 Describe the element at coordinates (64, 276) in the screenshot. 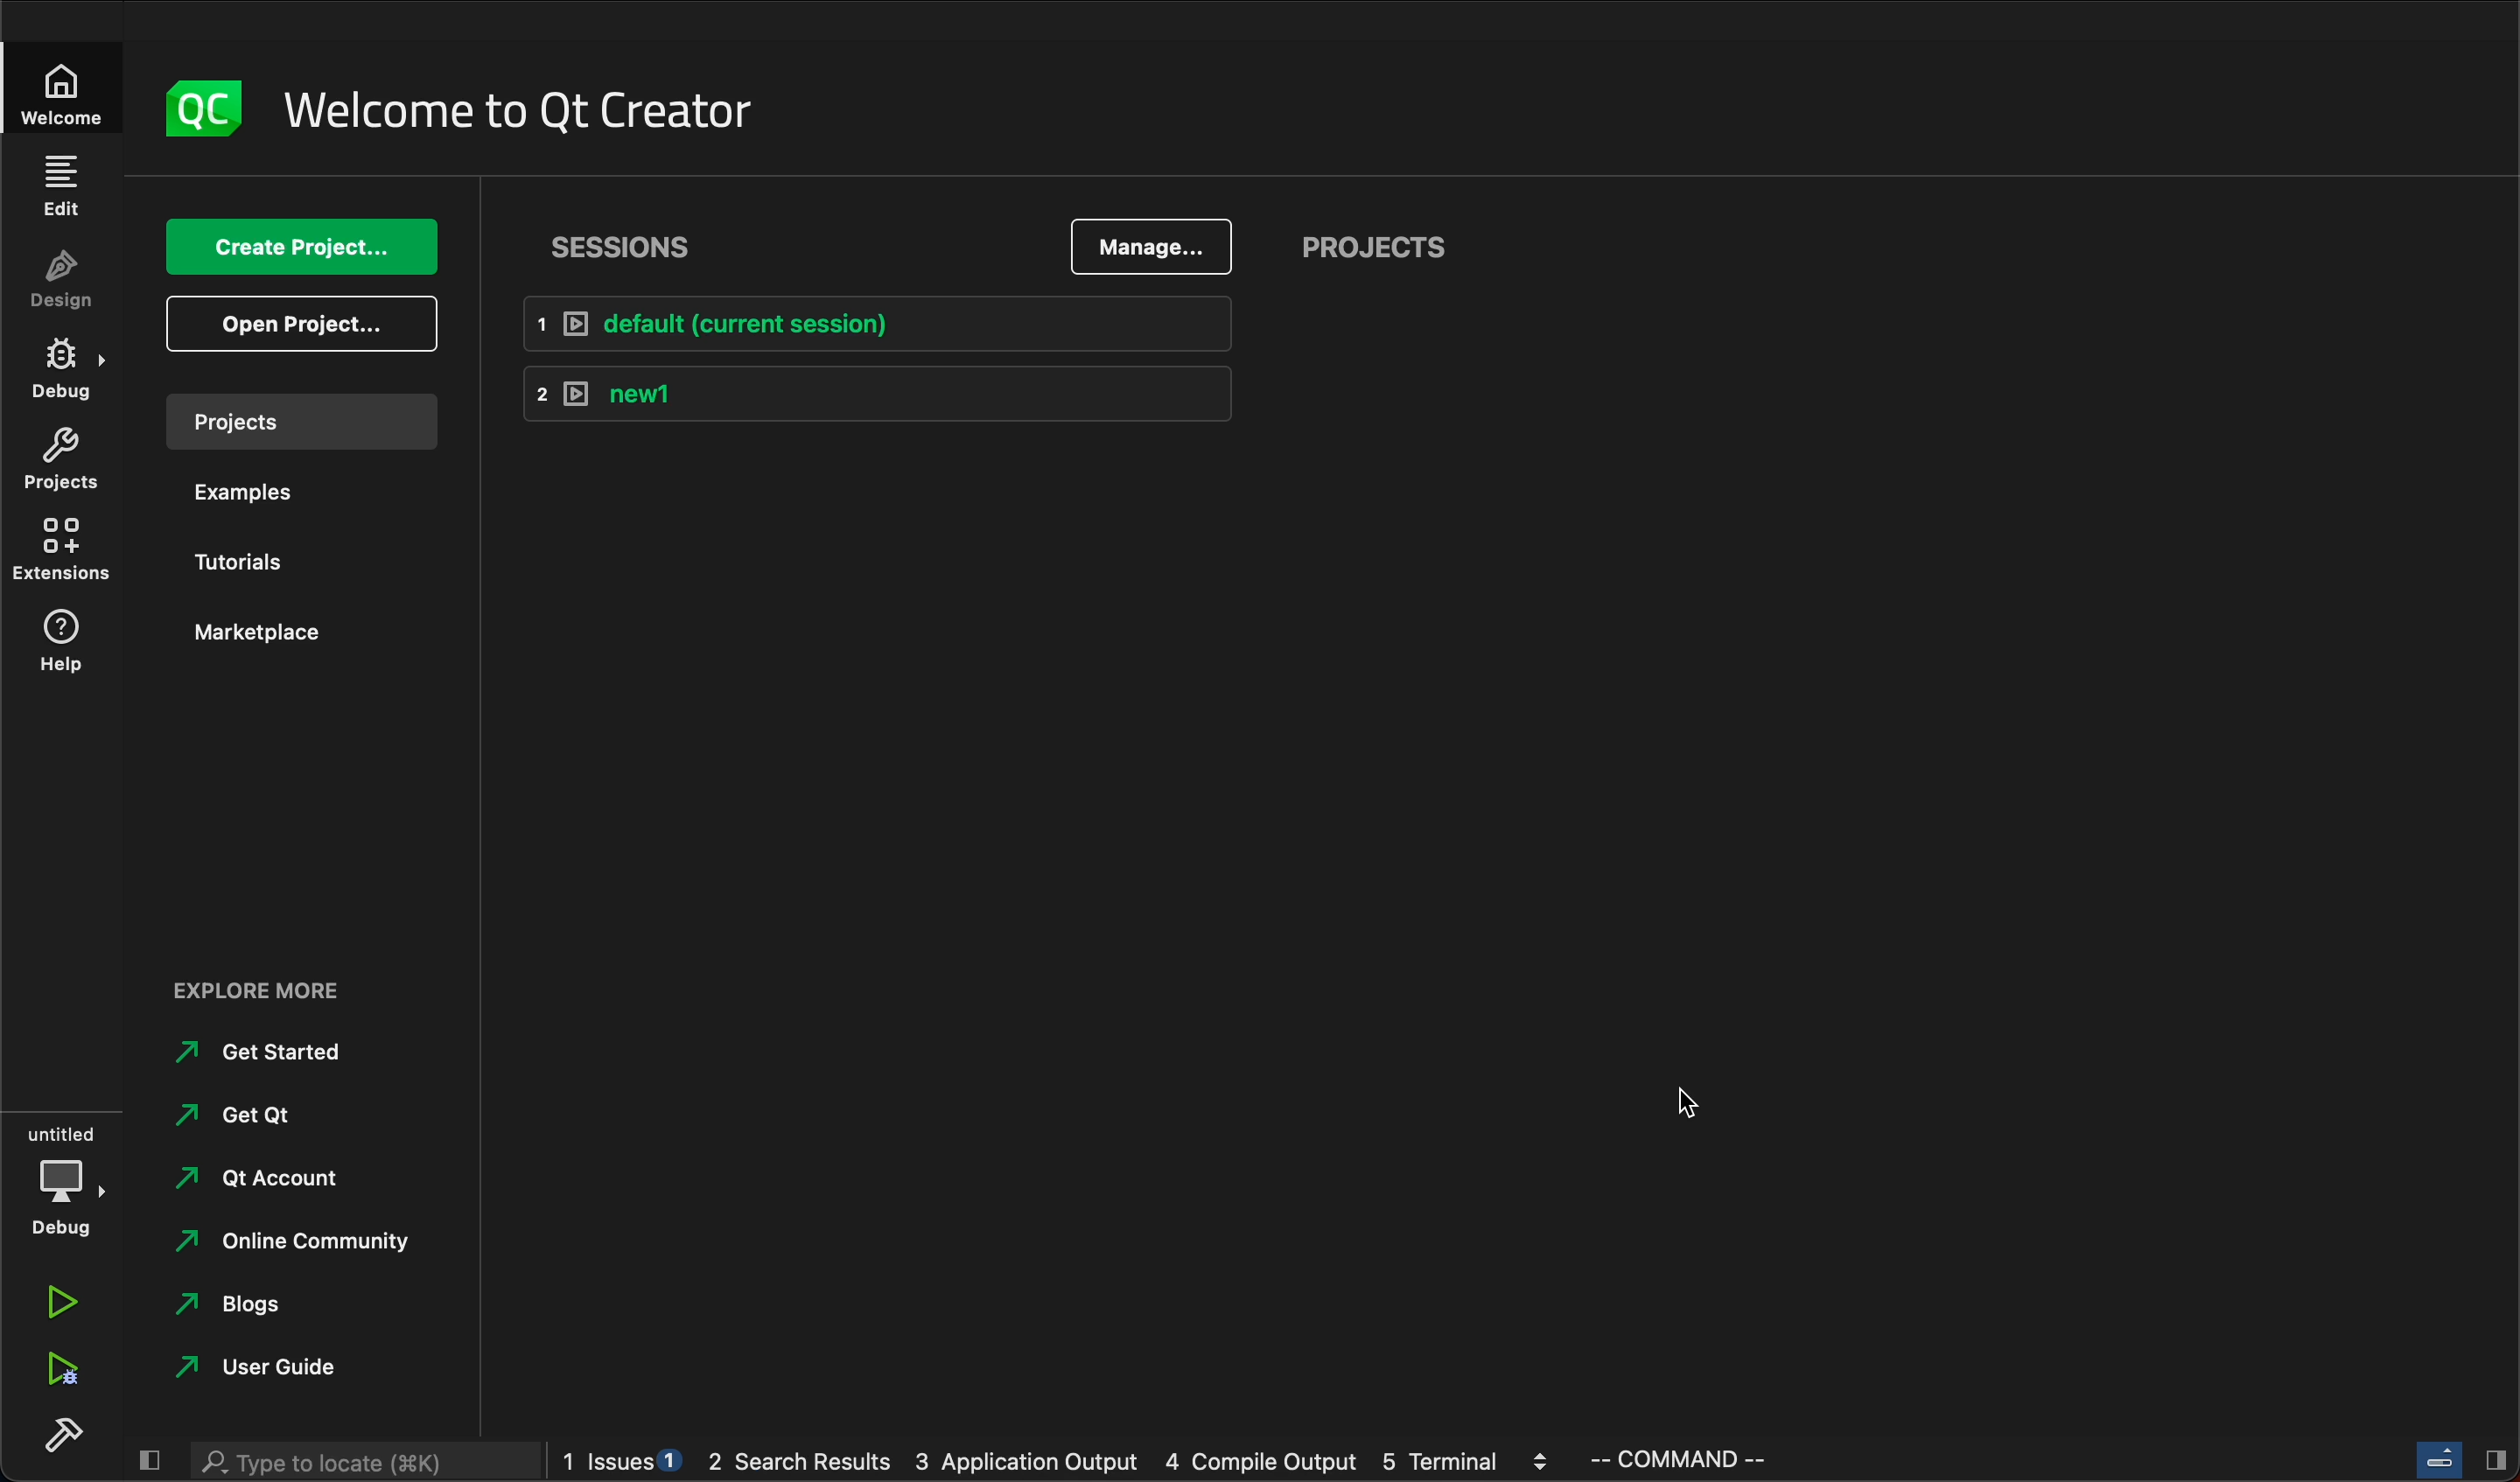

I see `design` at that location.